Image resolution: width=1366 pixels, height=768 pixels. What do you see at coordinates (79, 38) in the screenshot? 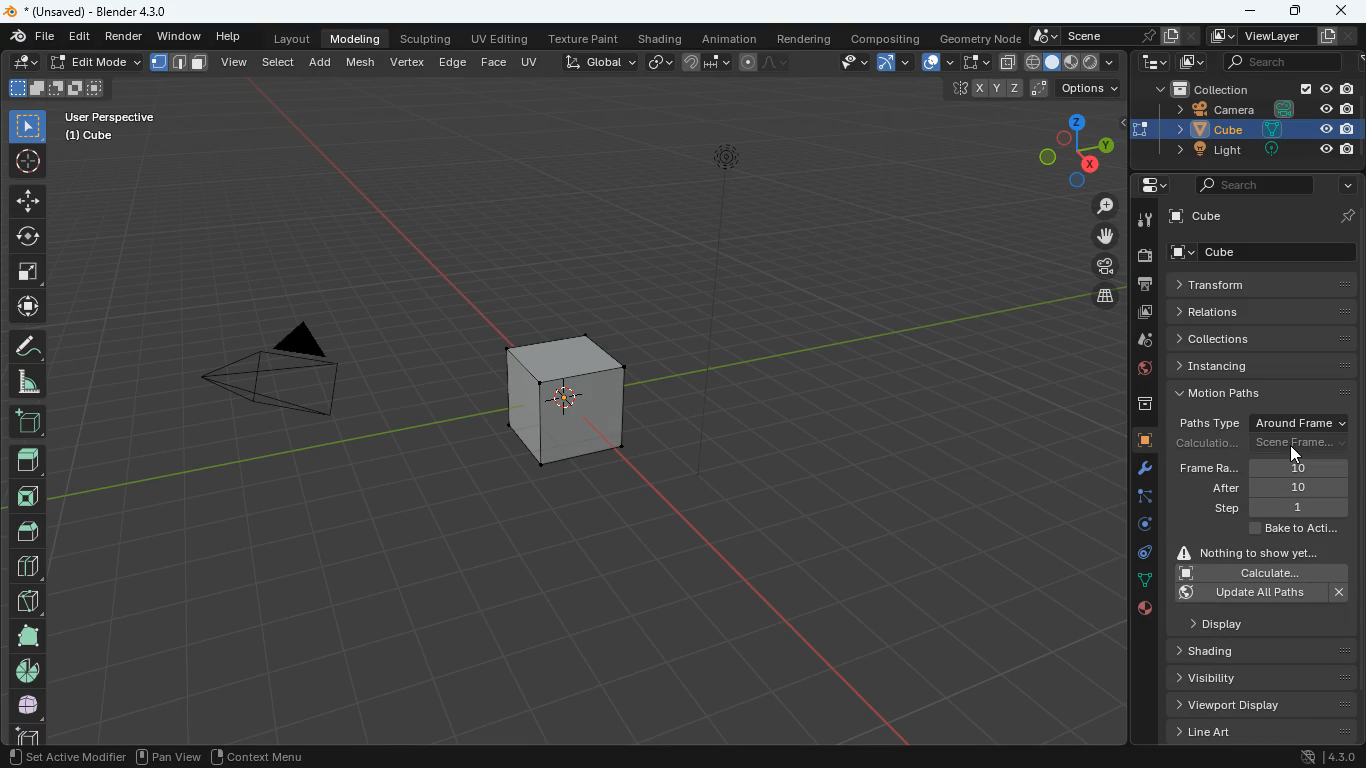
I see `edit` at bounding box center [79, 38].